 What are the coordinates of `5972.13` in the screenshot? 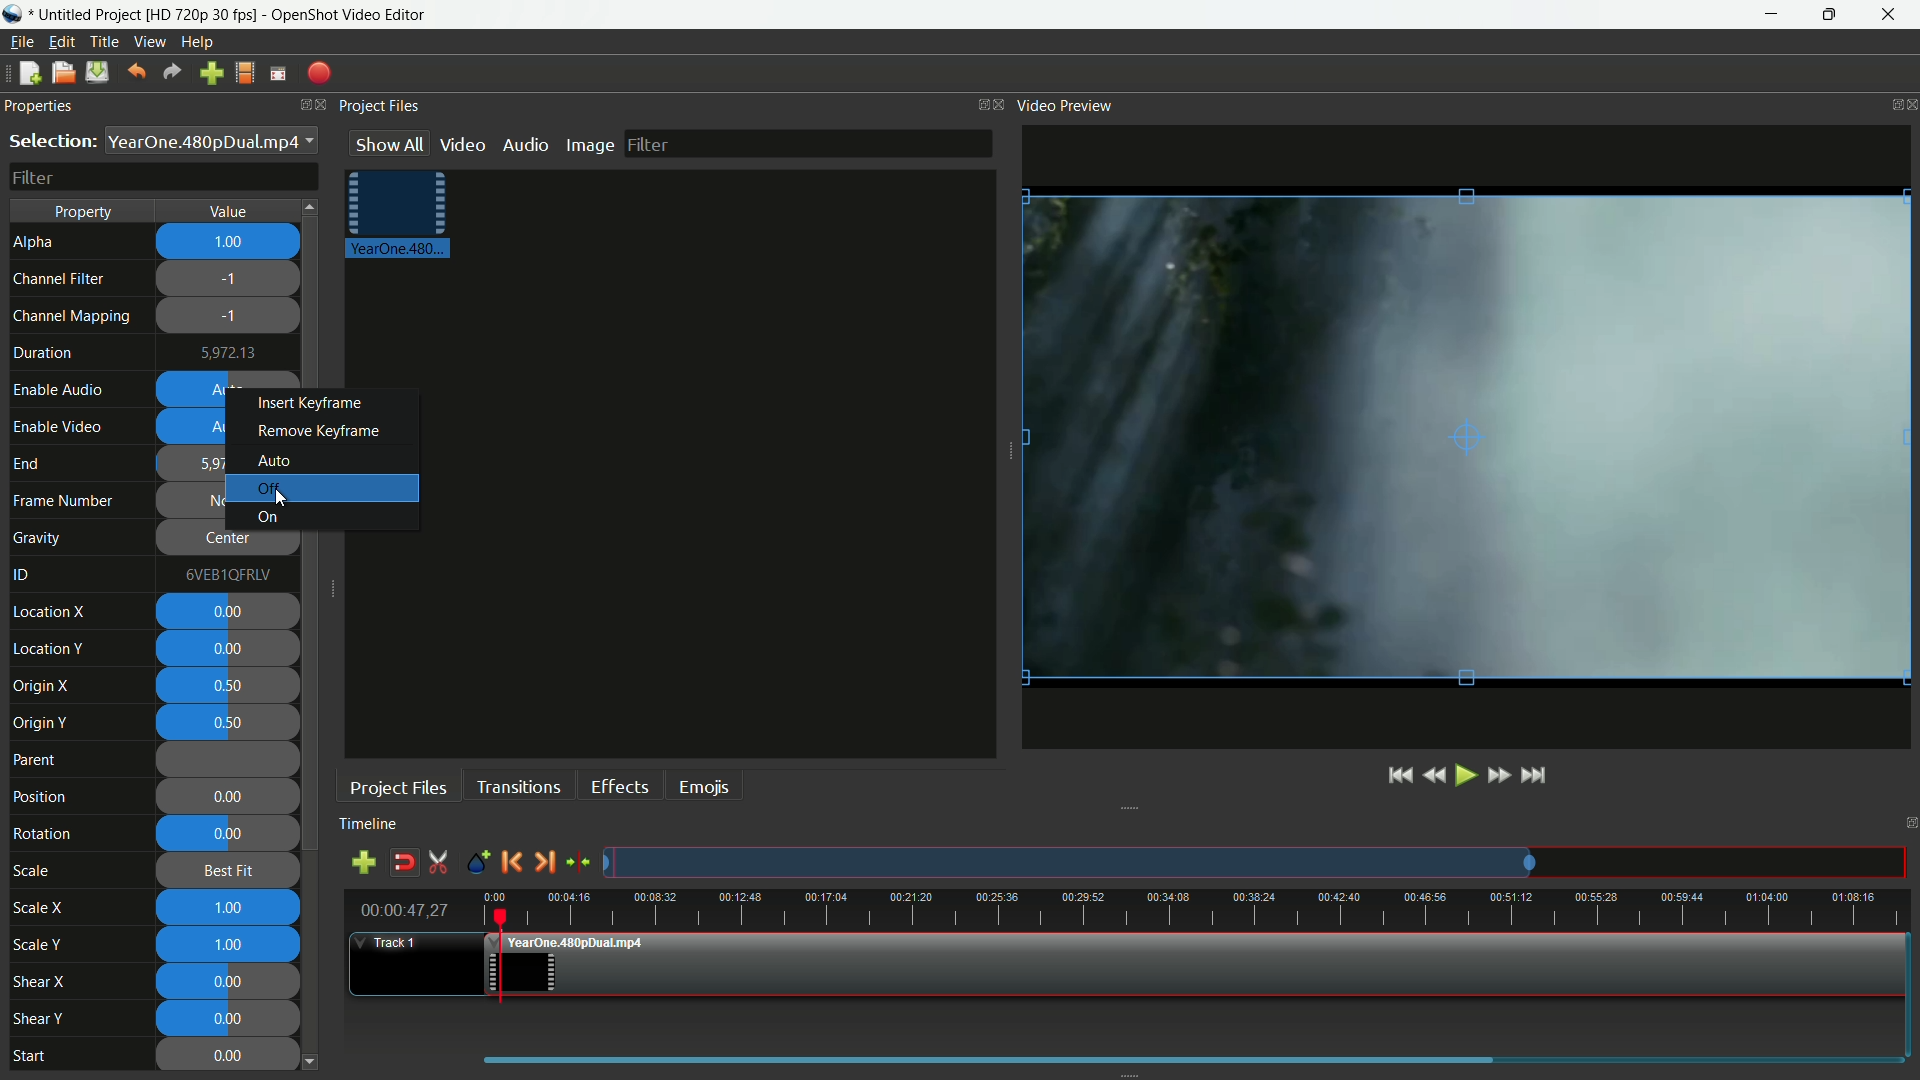 It's located at (233, 354).